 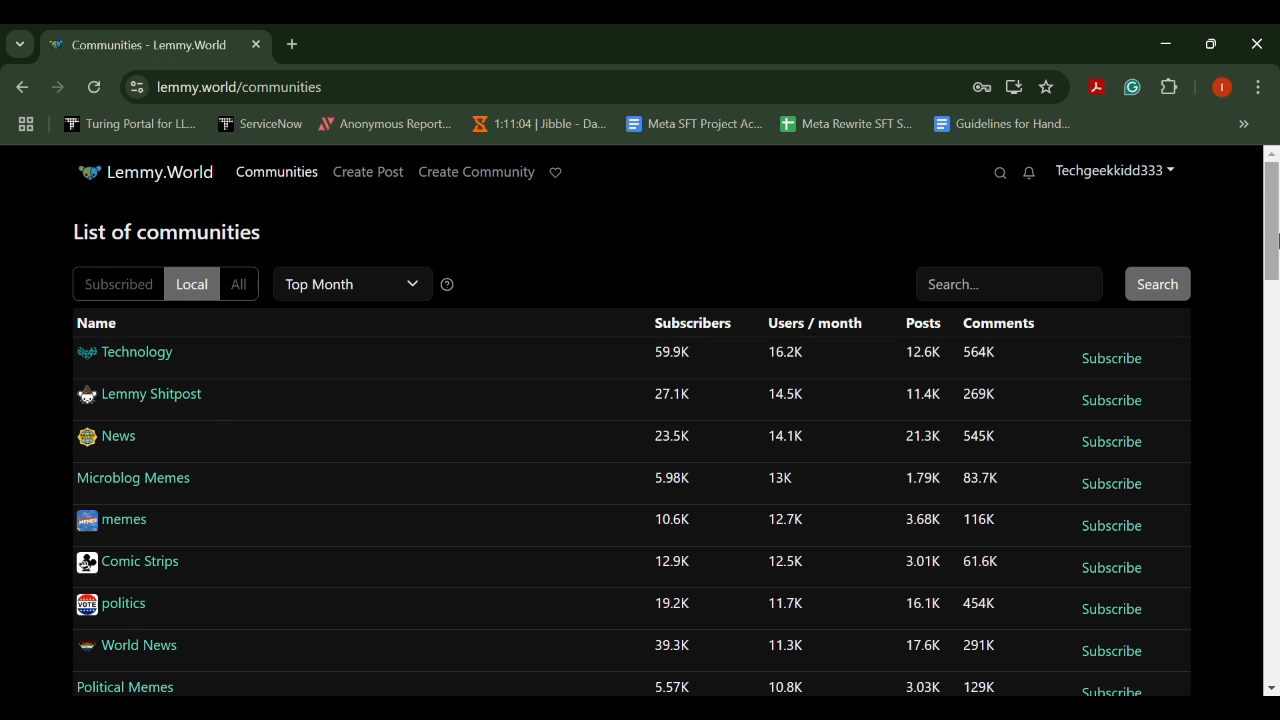 I want to click on 83.7K, so click(x=980, y=478).